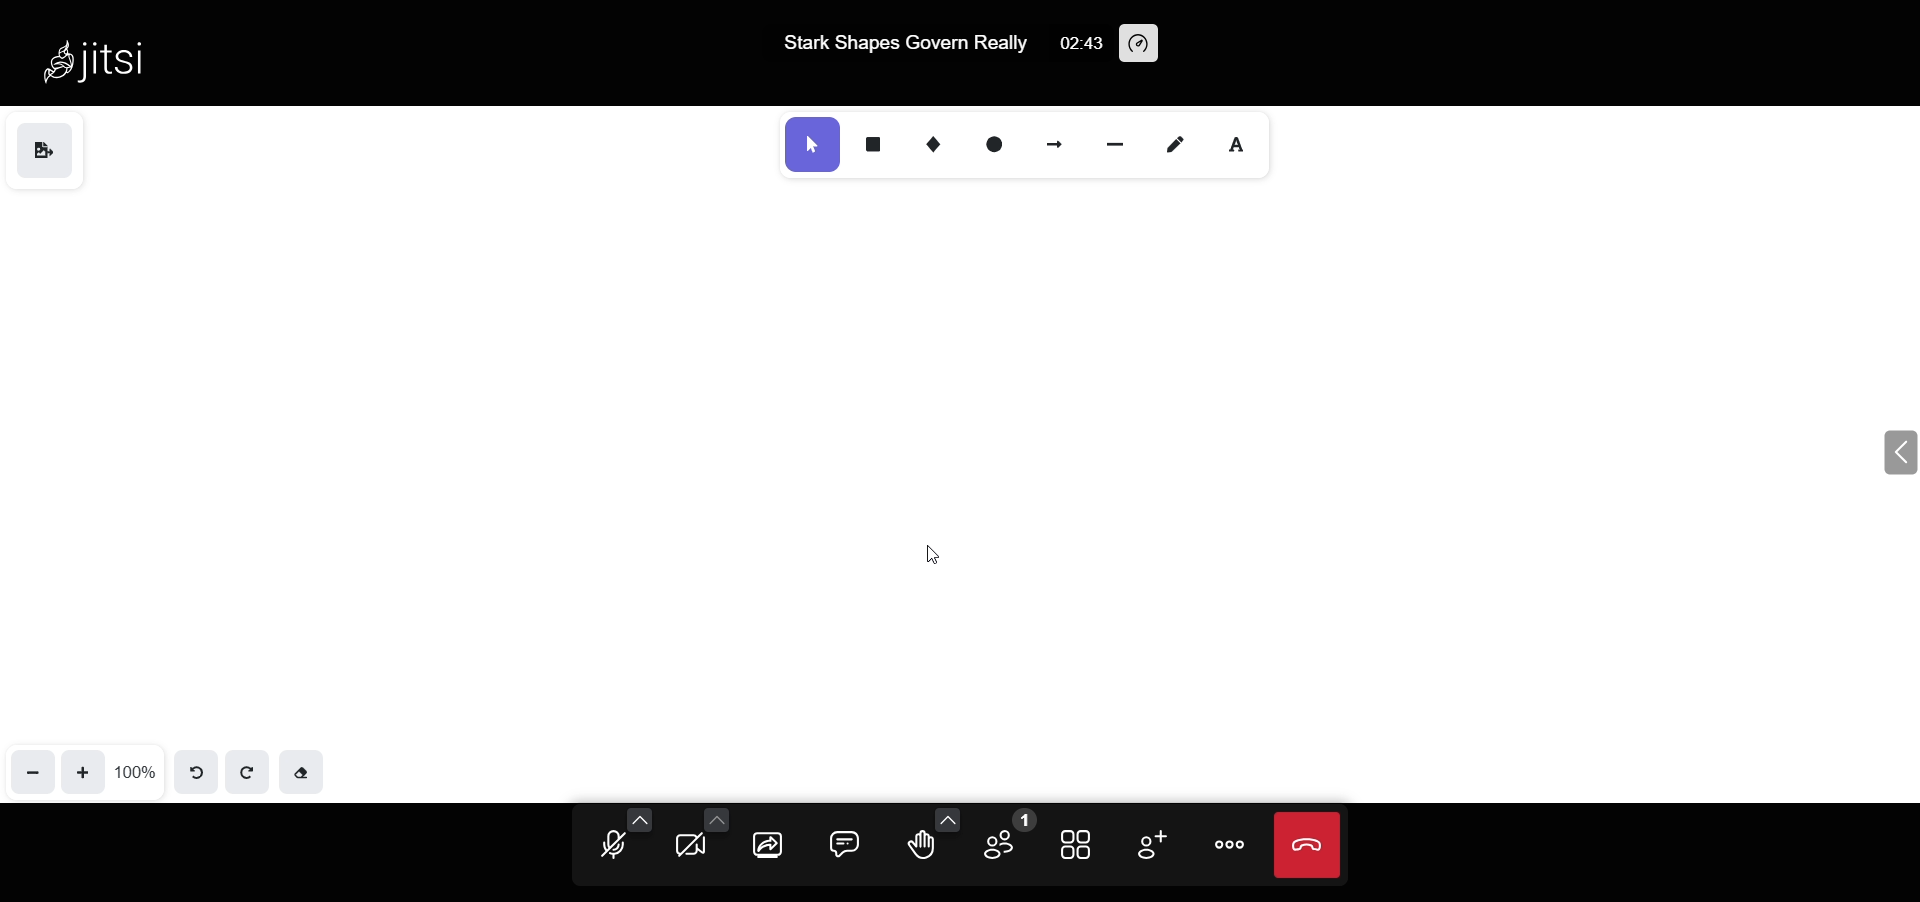  What do you see at coordinates (889, 44) in the screenshot?
I see `Stark Shapes Govern Really` at bounding box center [889, 44].